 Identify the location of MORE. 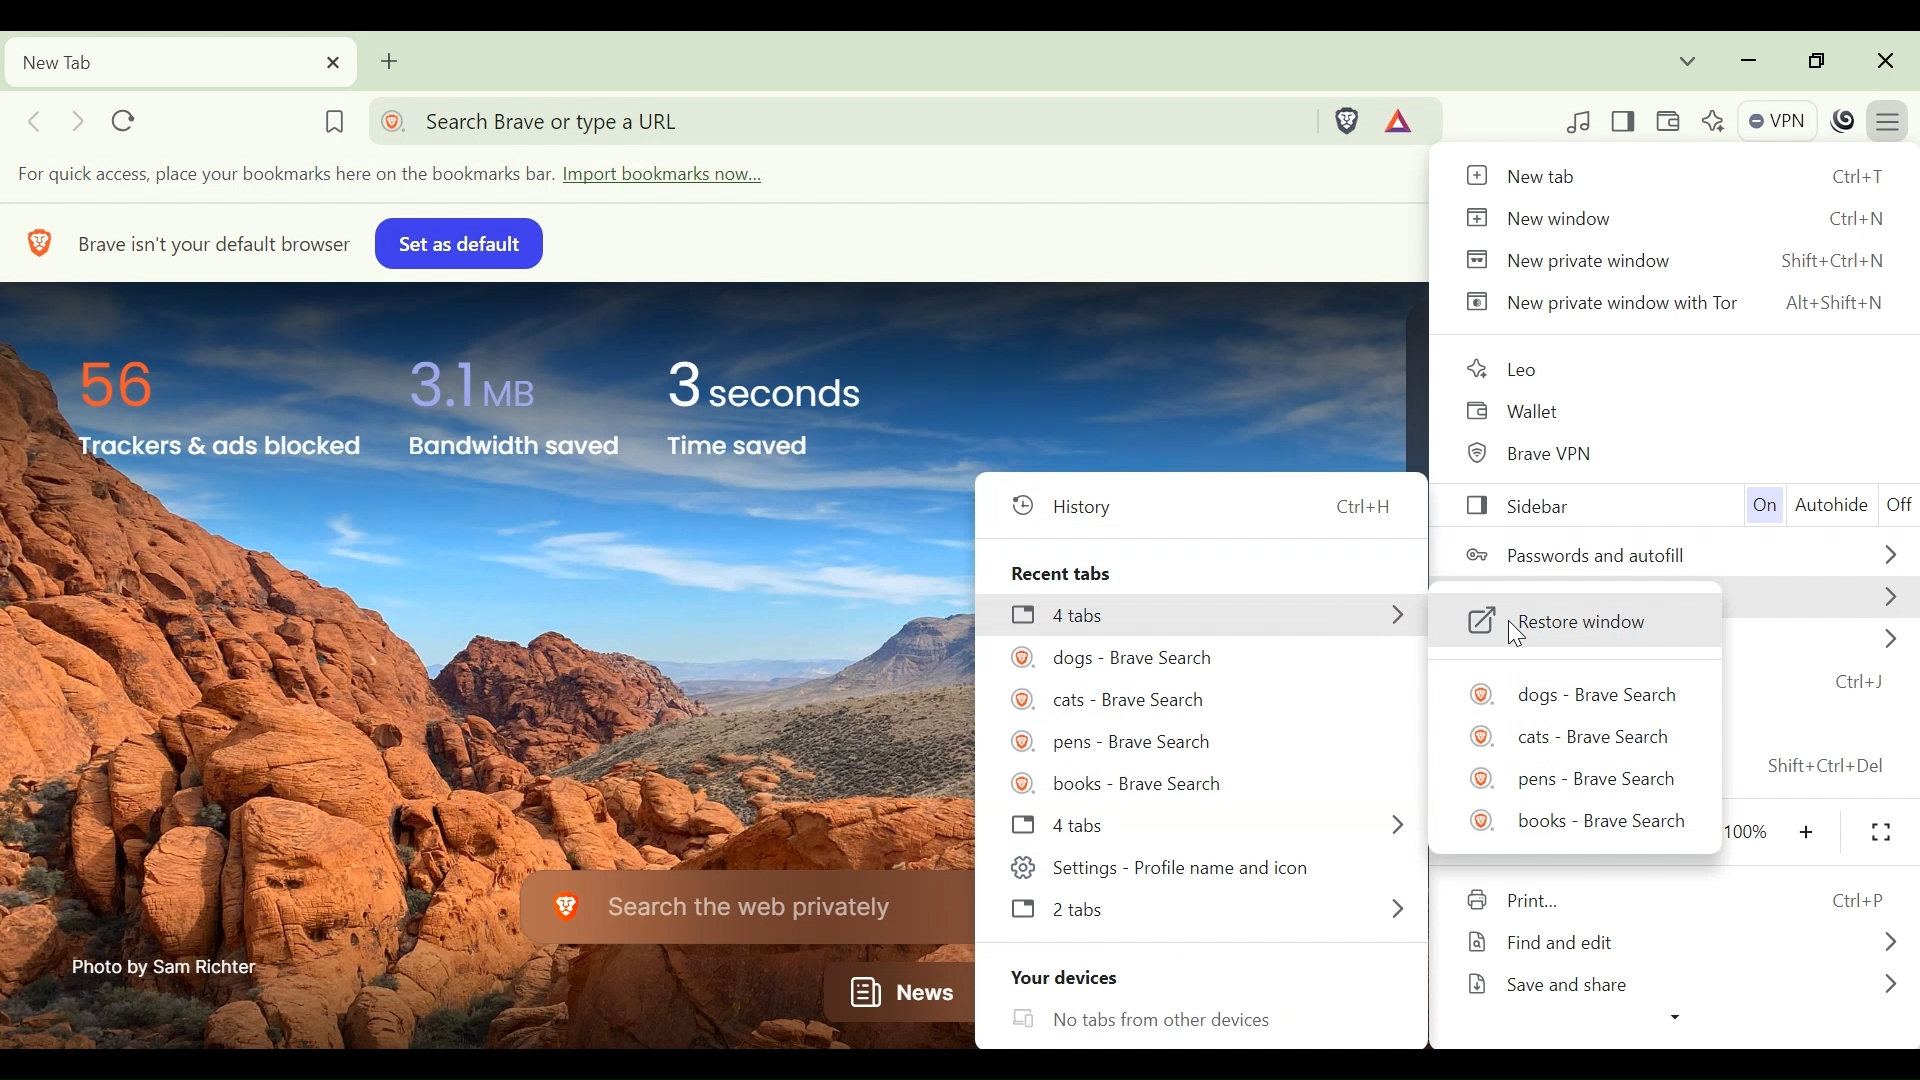
(1890, 940).